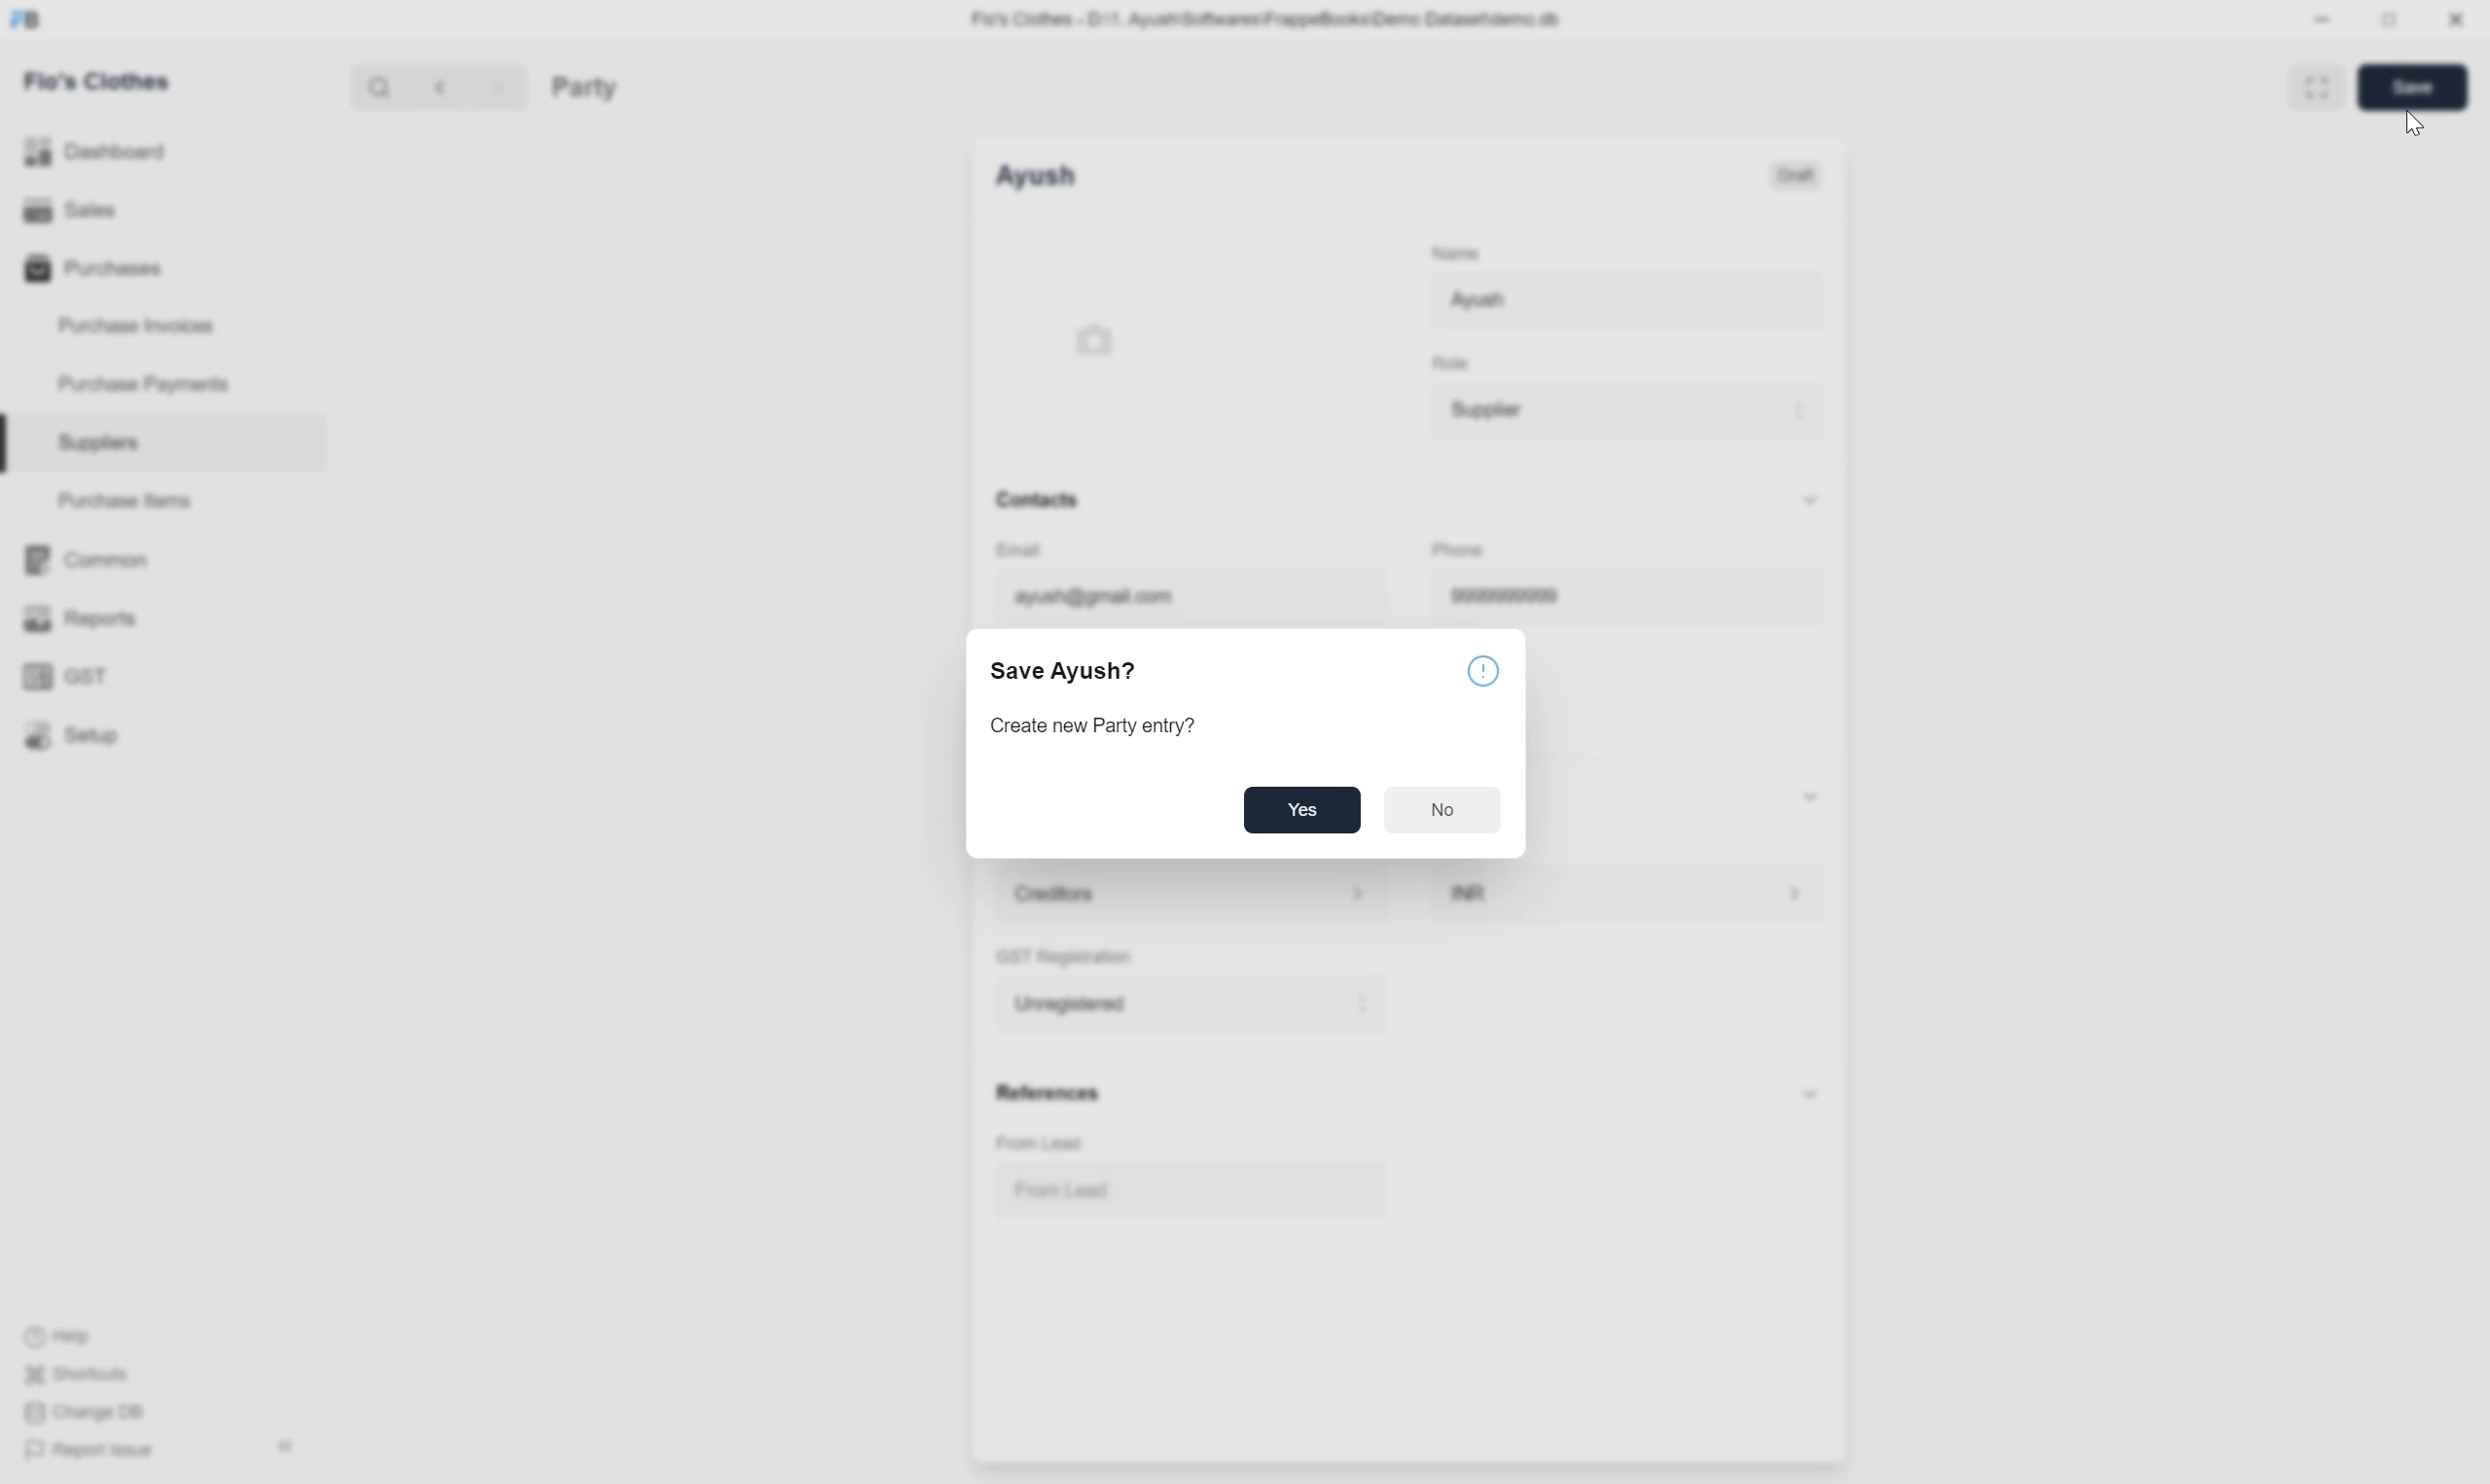 This screenshot has width=2490, height=1484. Describe the element at coordinates (1039, 1143) in the screenshot. I see `From Lead` at that location.